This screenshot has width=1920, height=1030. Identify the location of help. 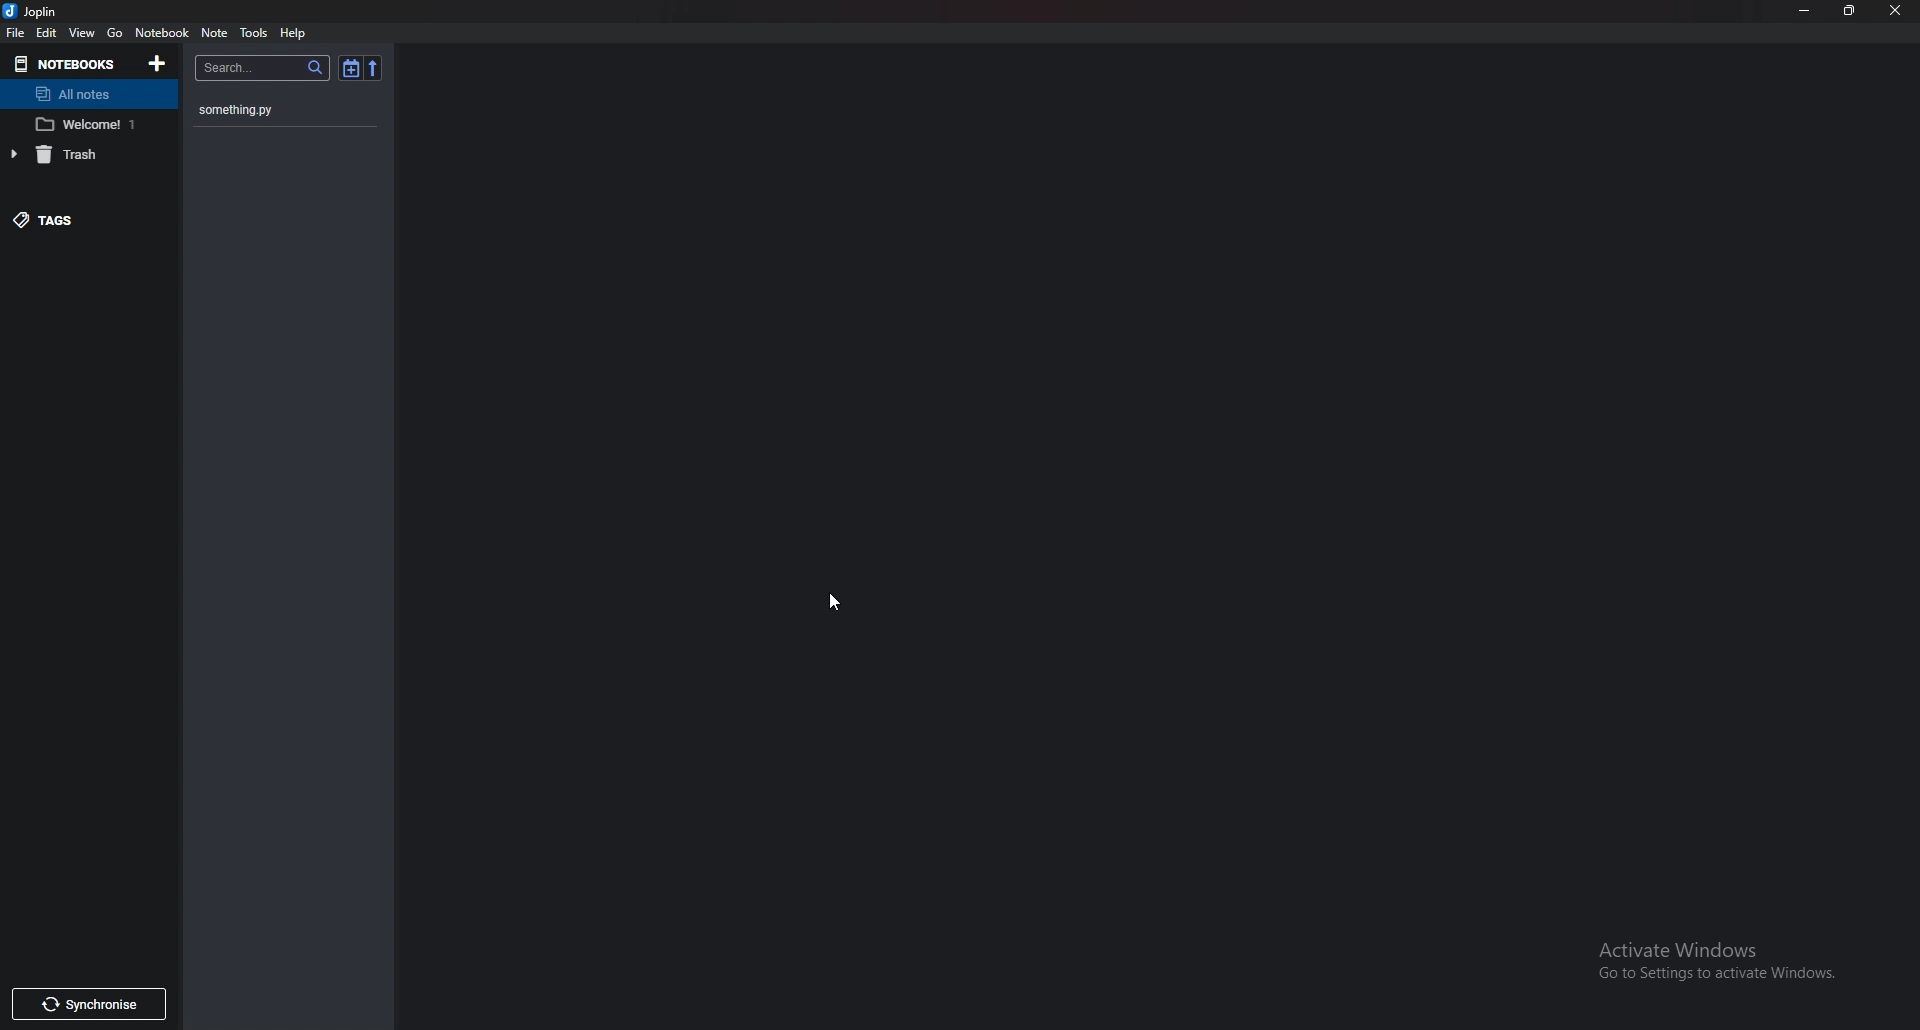
(295, 32).